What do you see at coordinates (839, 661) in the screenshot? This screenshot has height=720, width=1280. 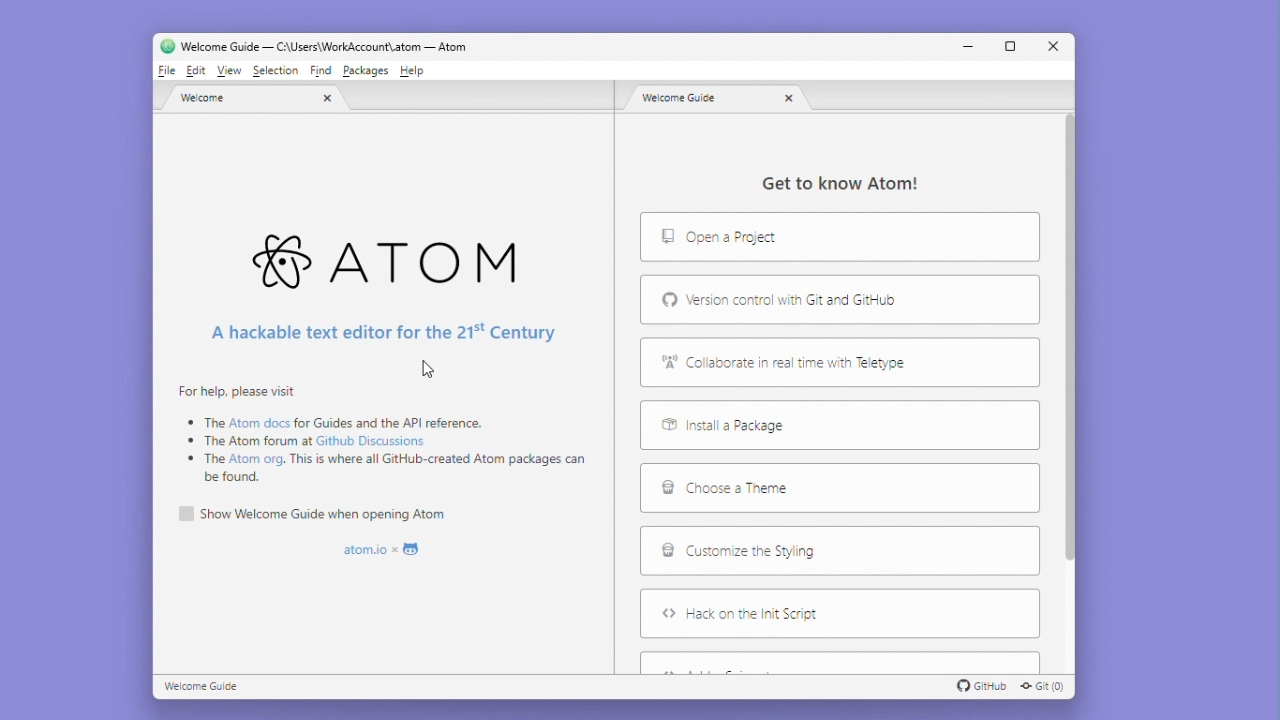 I see `Add a snippet` at bounding box center [839, 661].